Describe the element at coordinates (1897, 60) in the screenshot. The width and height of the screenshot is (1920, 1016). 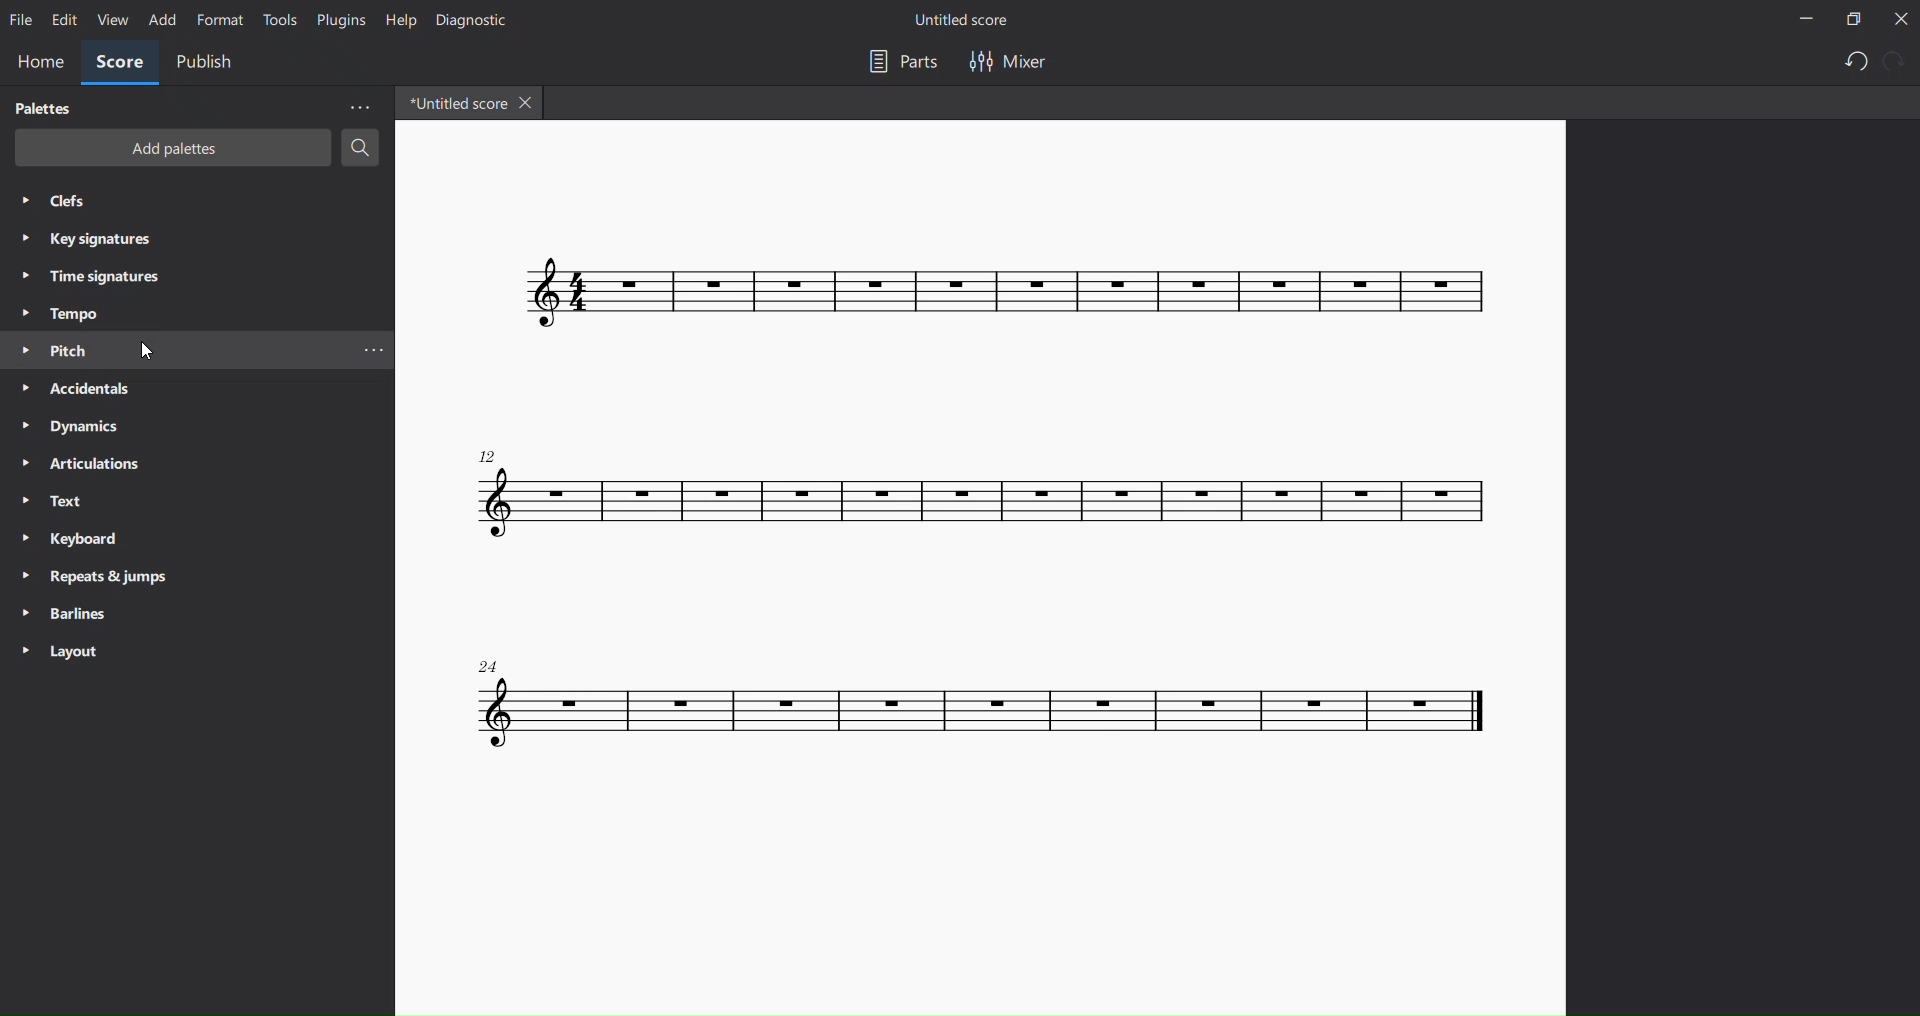
I see `redo` at that location.